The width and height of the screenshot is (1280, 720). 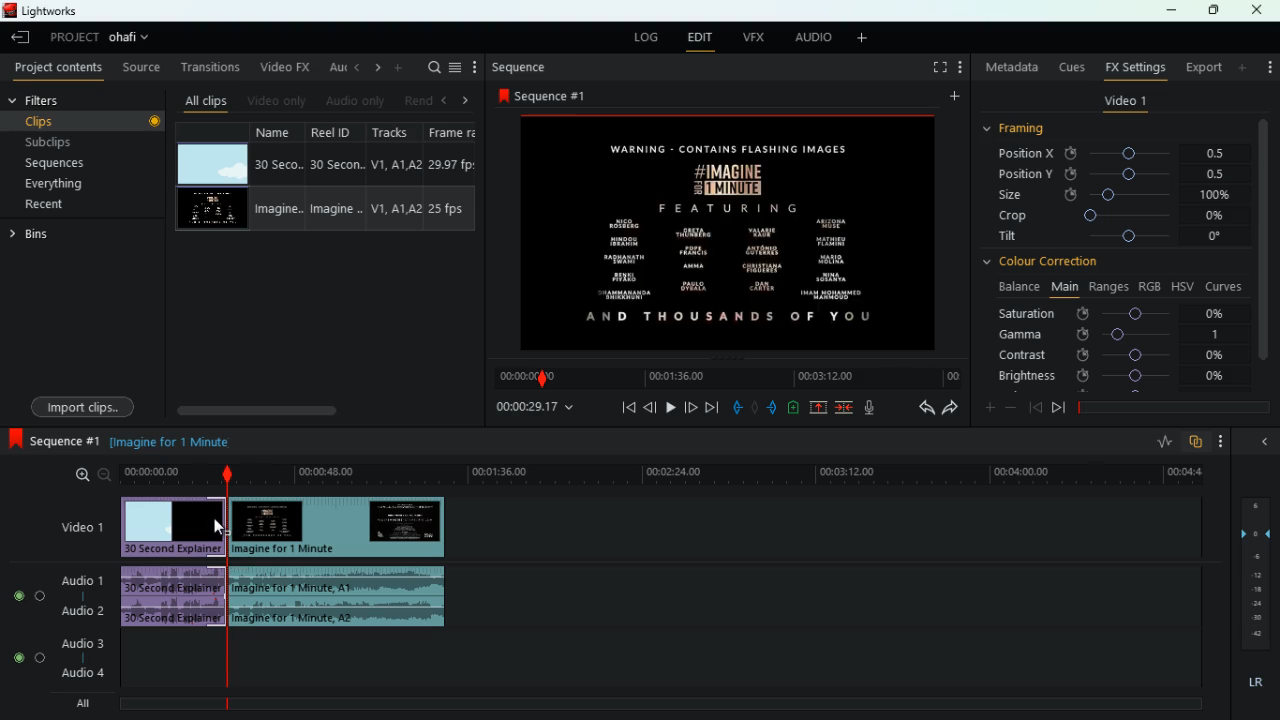 I want to click on sequence, so click(x=55, y=442).